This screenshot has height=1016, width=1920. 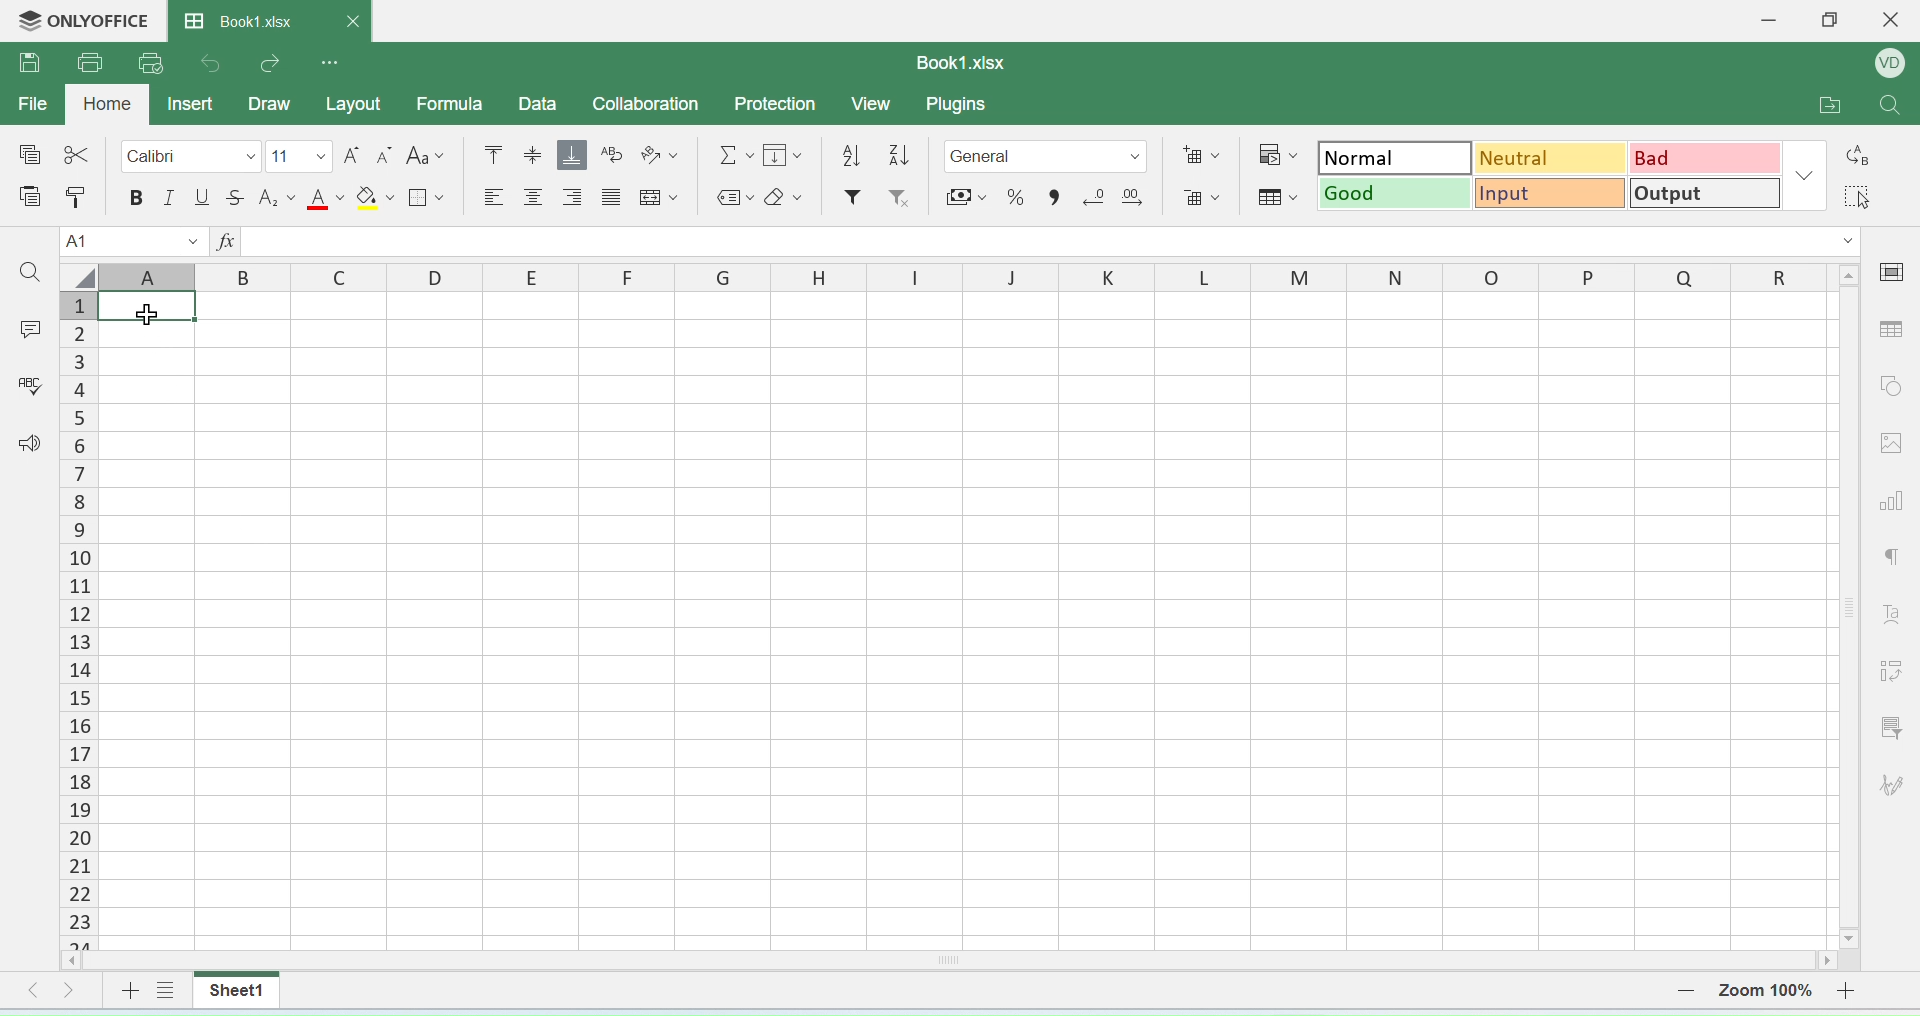 I want to click on descending order, so click(x=847, y=156).